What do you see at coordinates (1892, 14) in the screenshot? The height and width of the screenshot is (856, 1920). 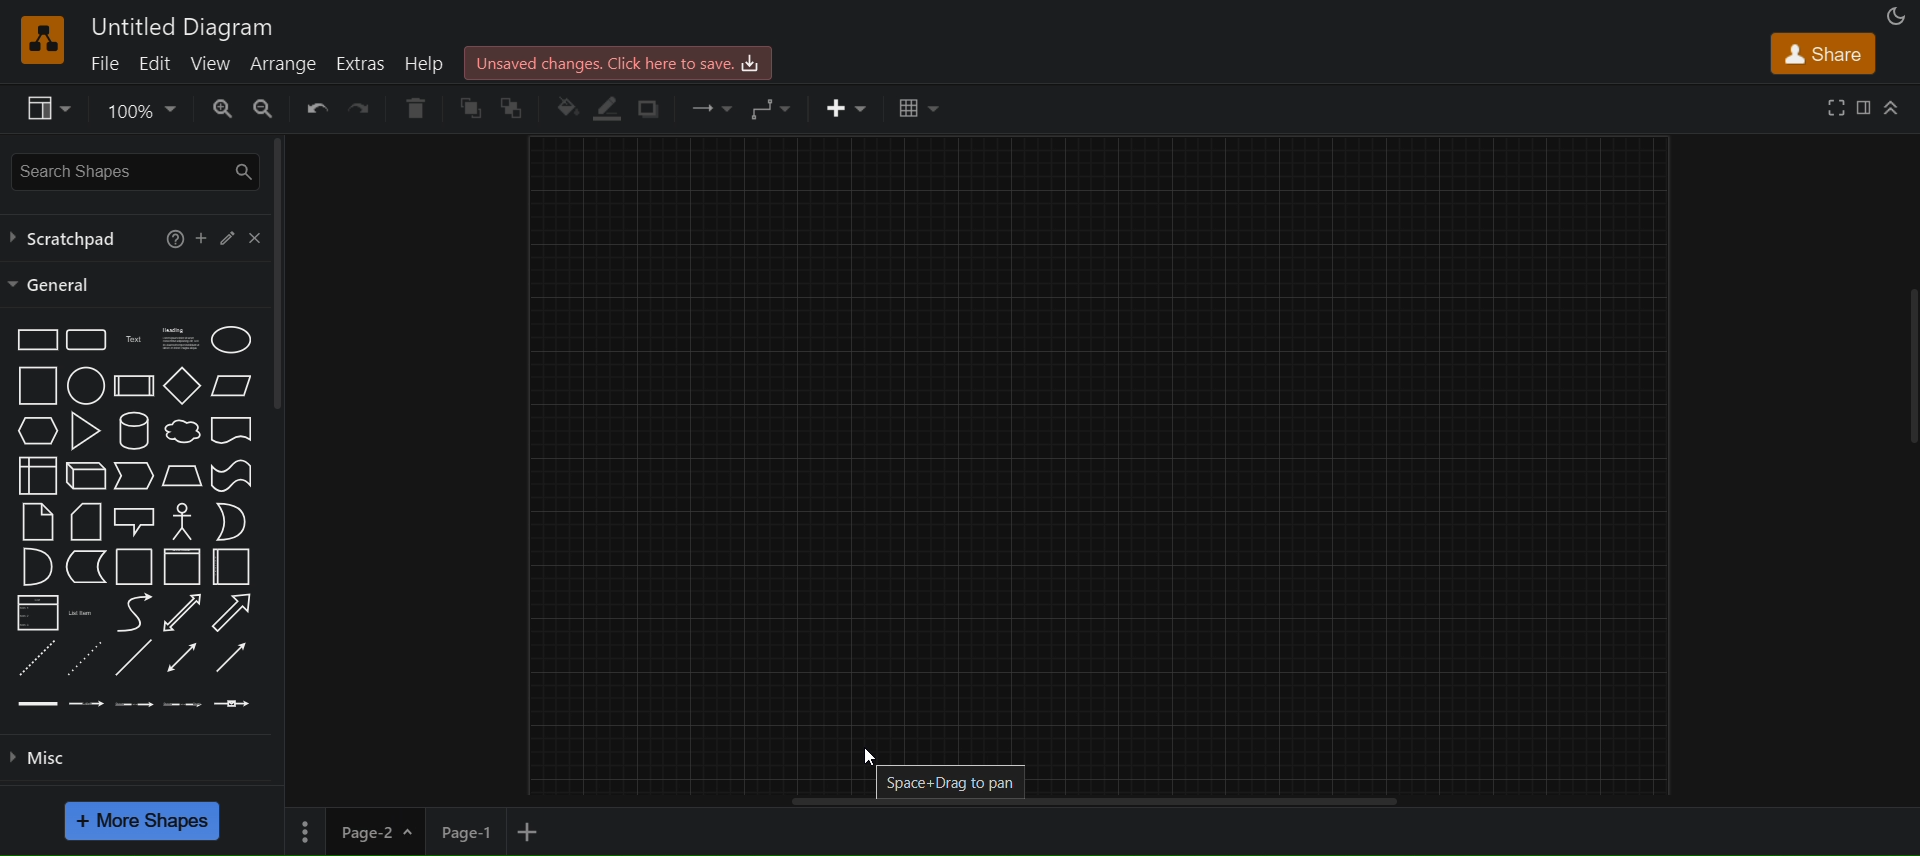 I see `appearance` at bounding box center [1892, 14].